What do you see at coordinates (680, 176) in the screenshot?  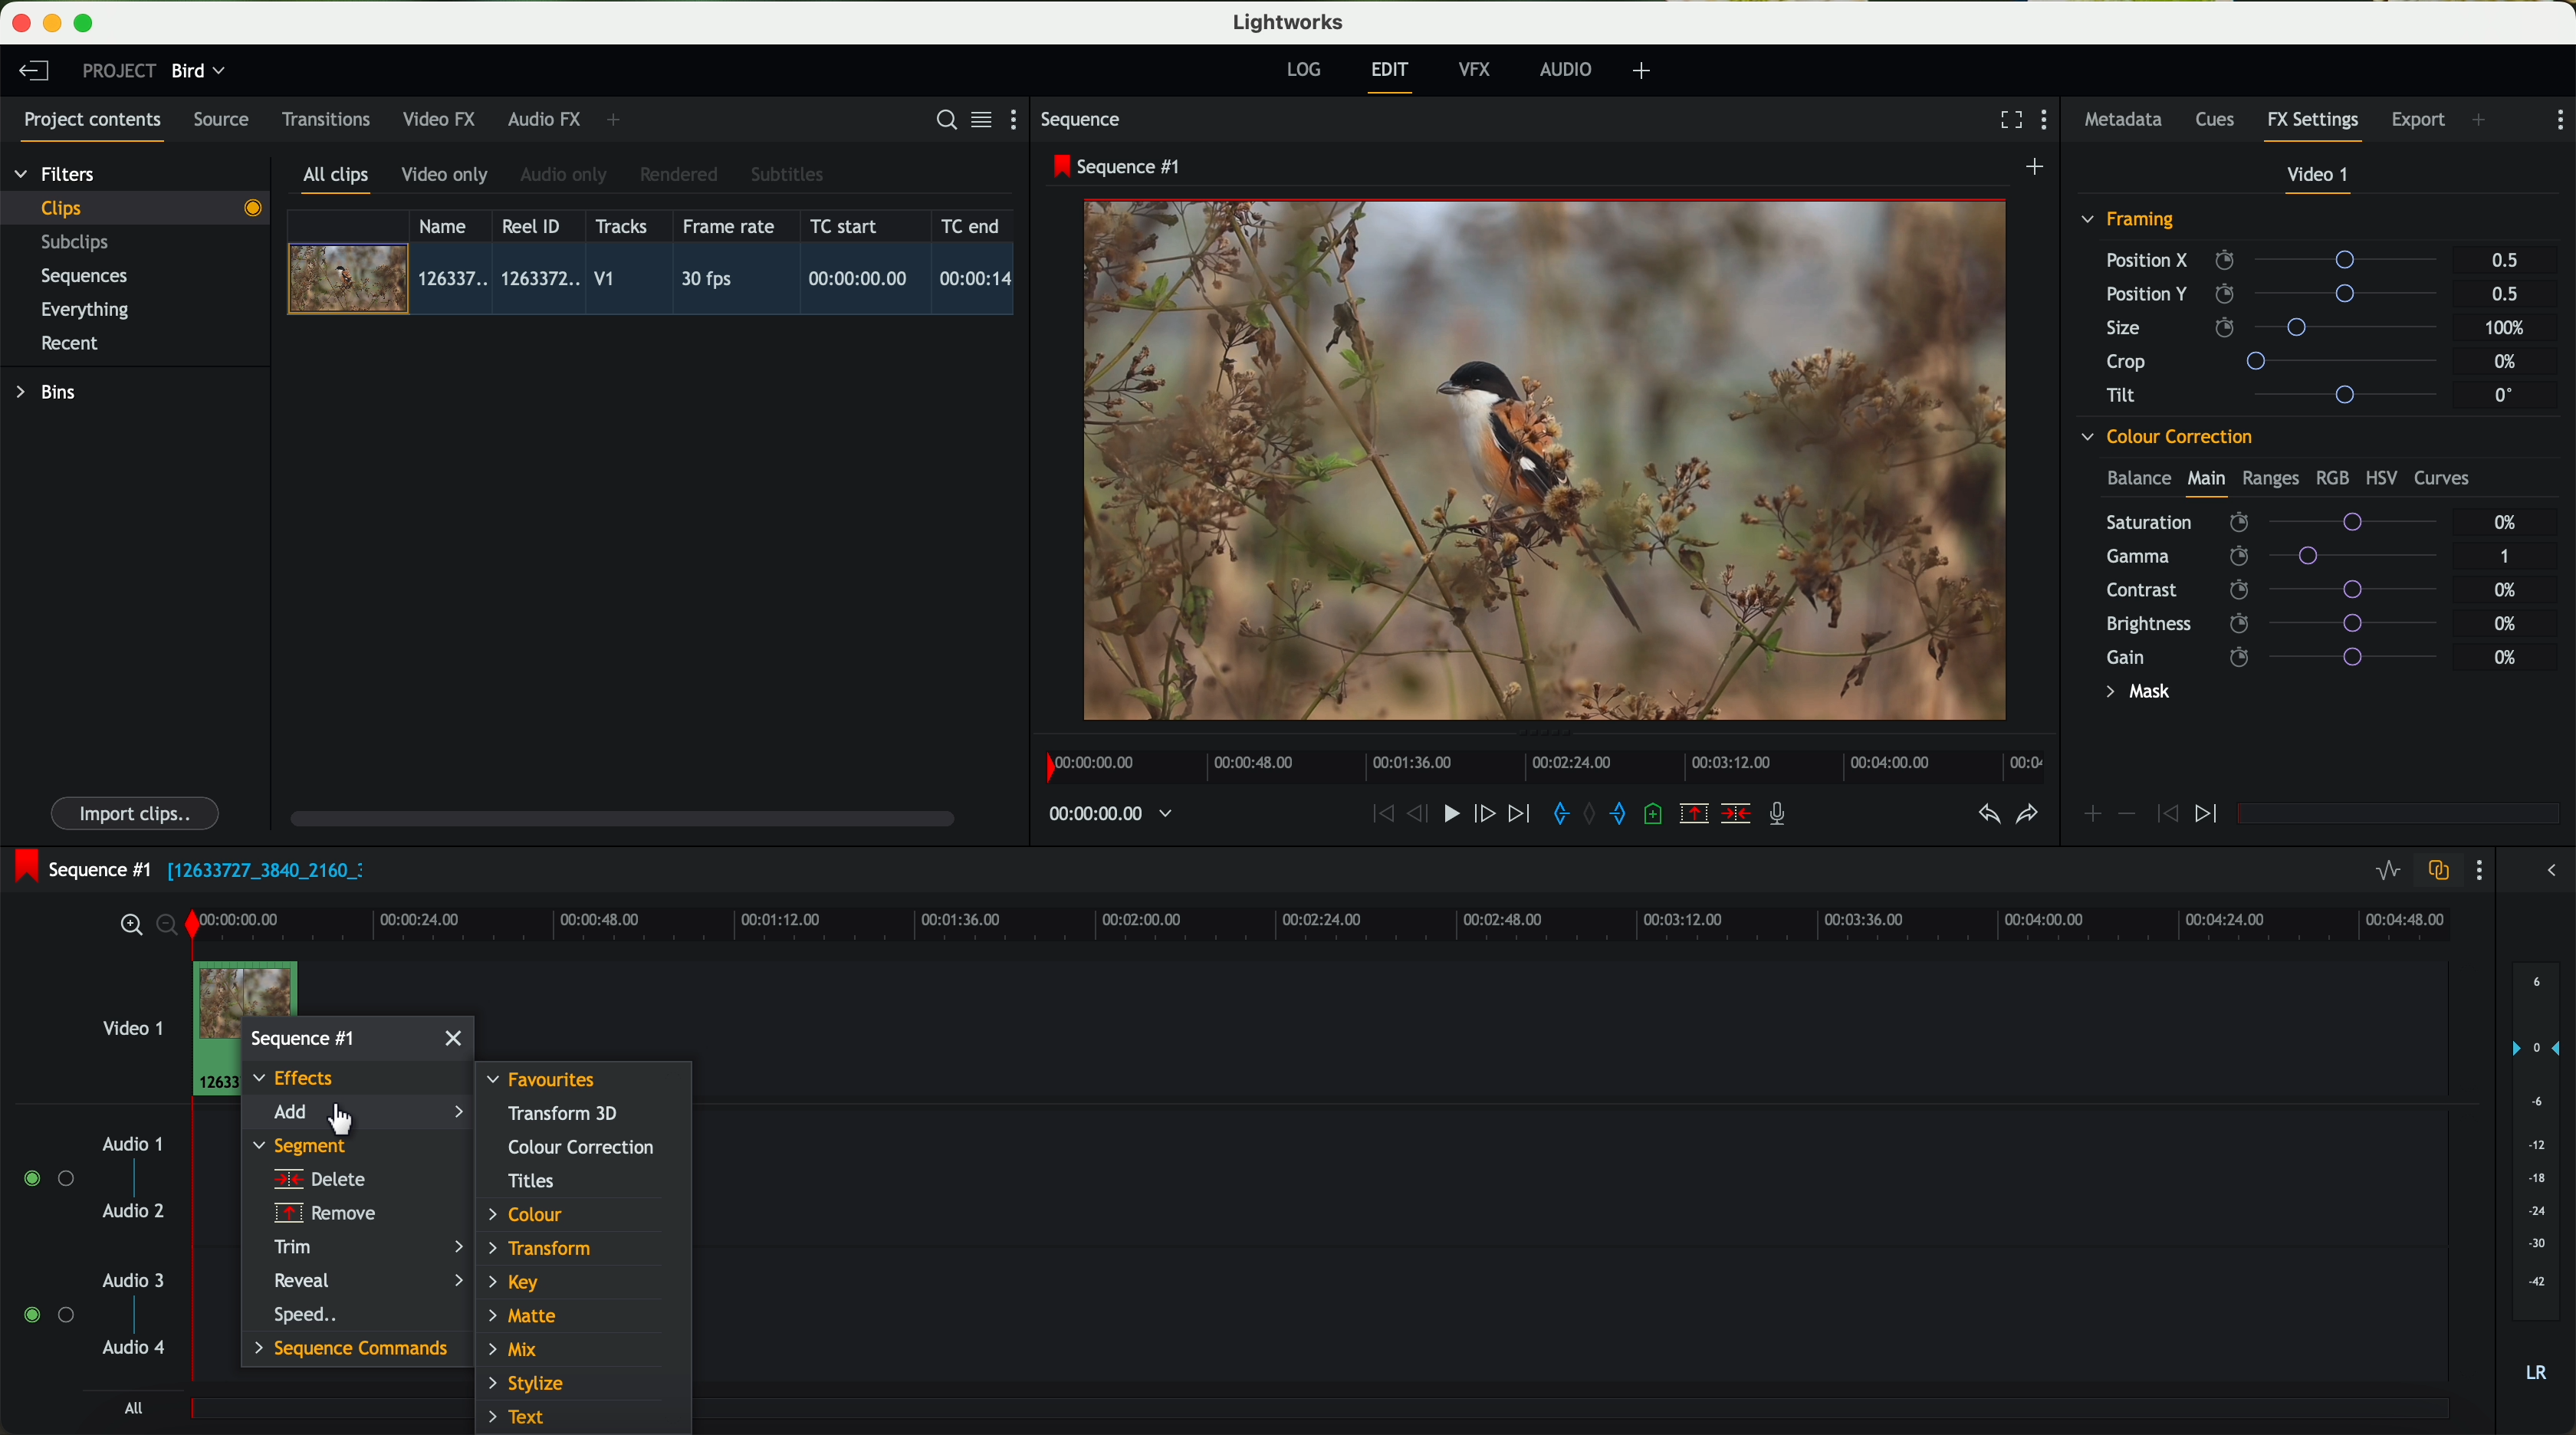 I see `rendered` at bounding box center [680, 176].